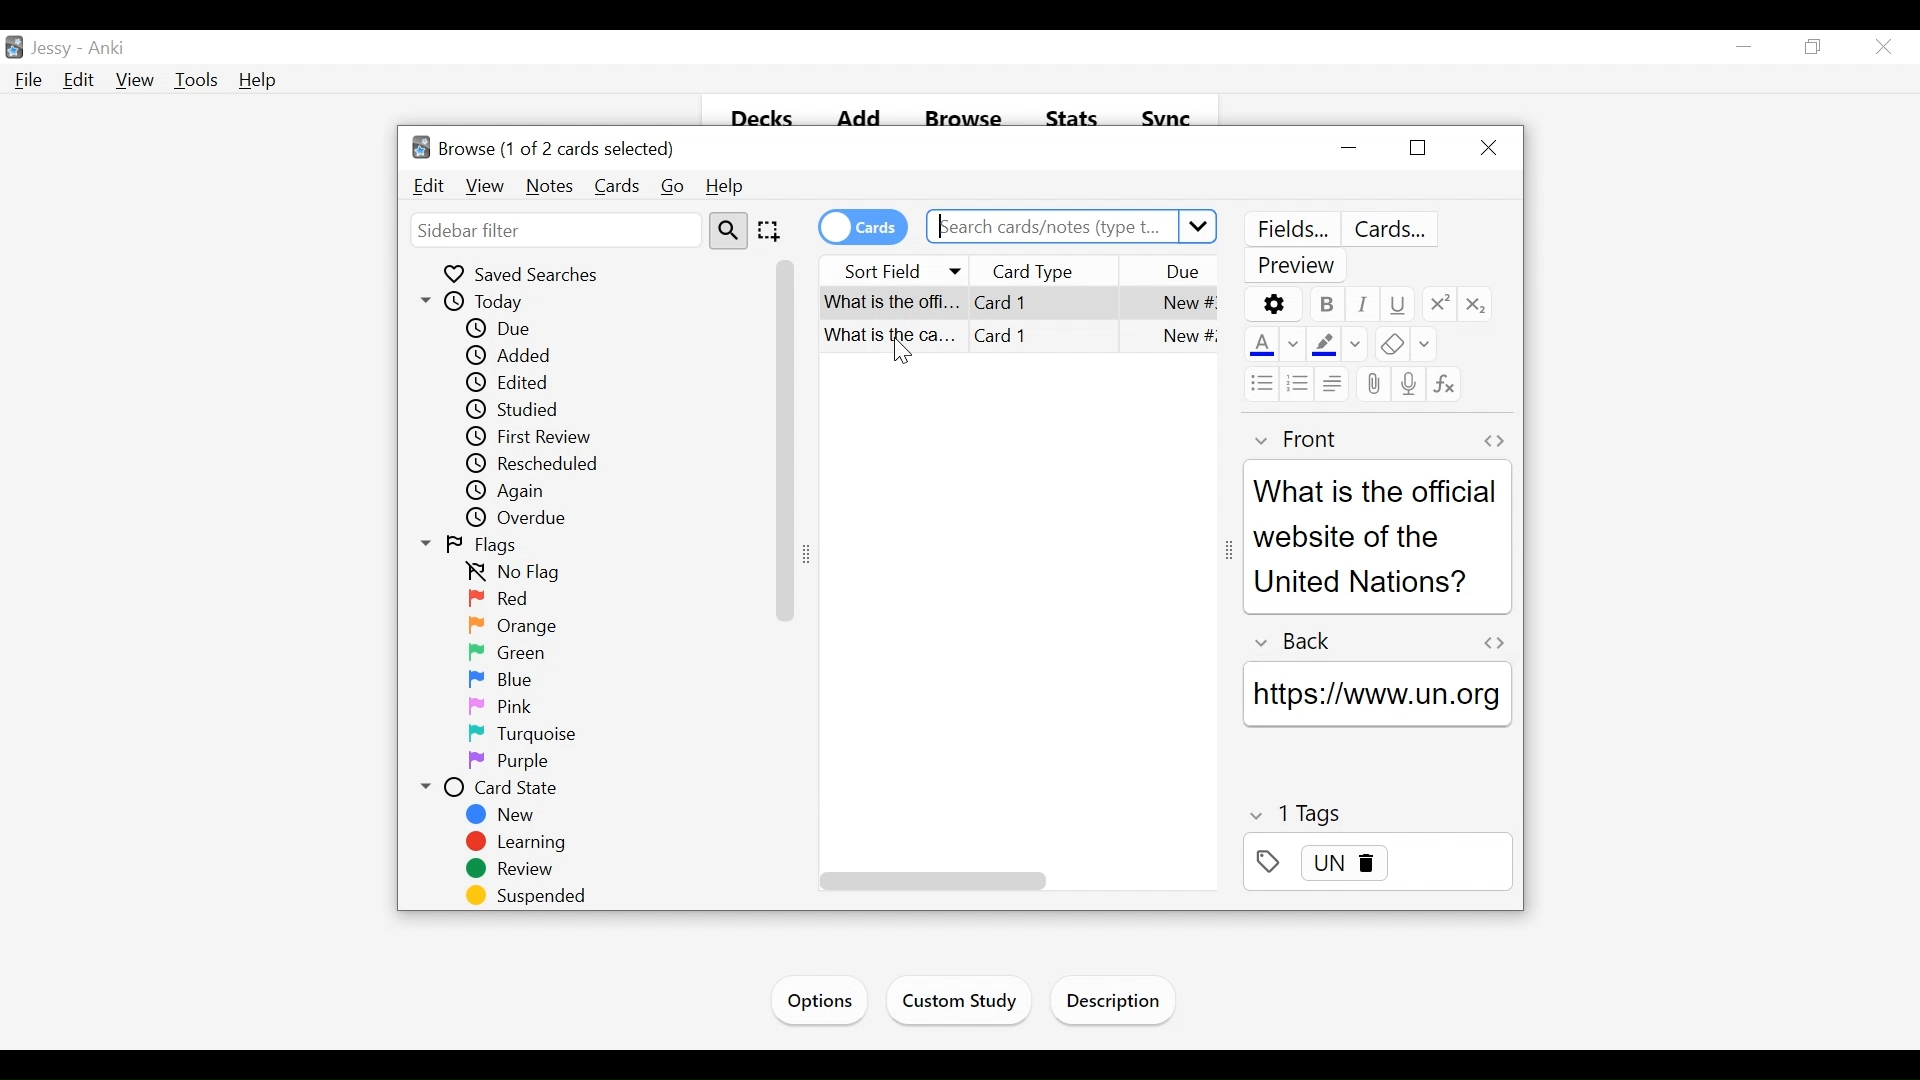 This screenshot has width=1920, height=1080. I want to click on Card, so click(1019, 340).